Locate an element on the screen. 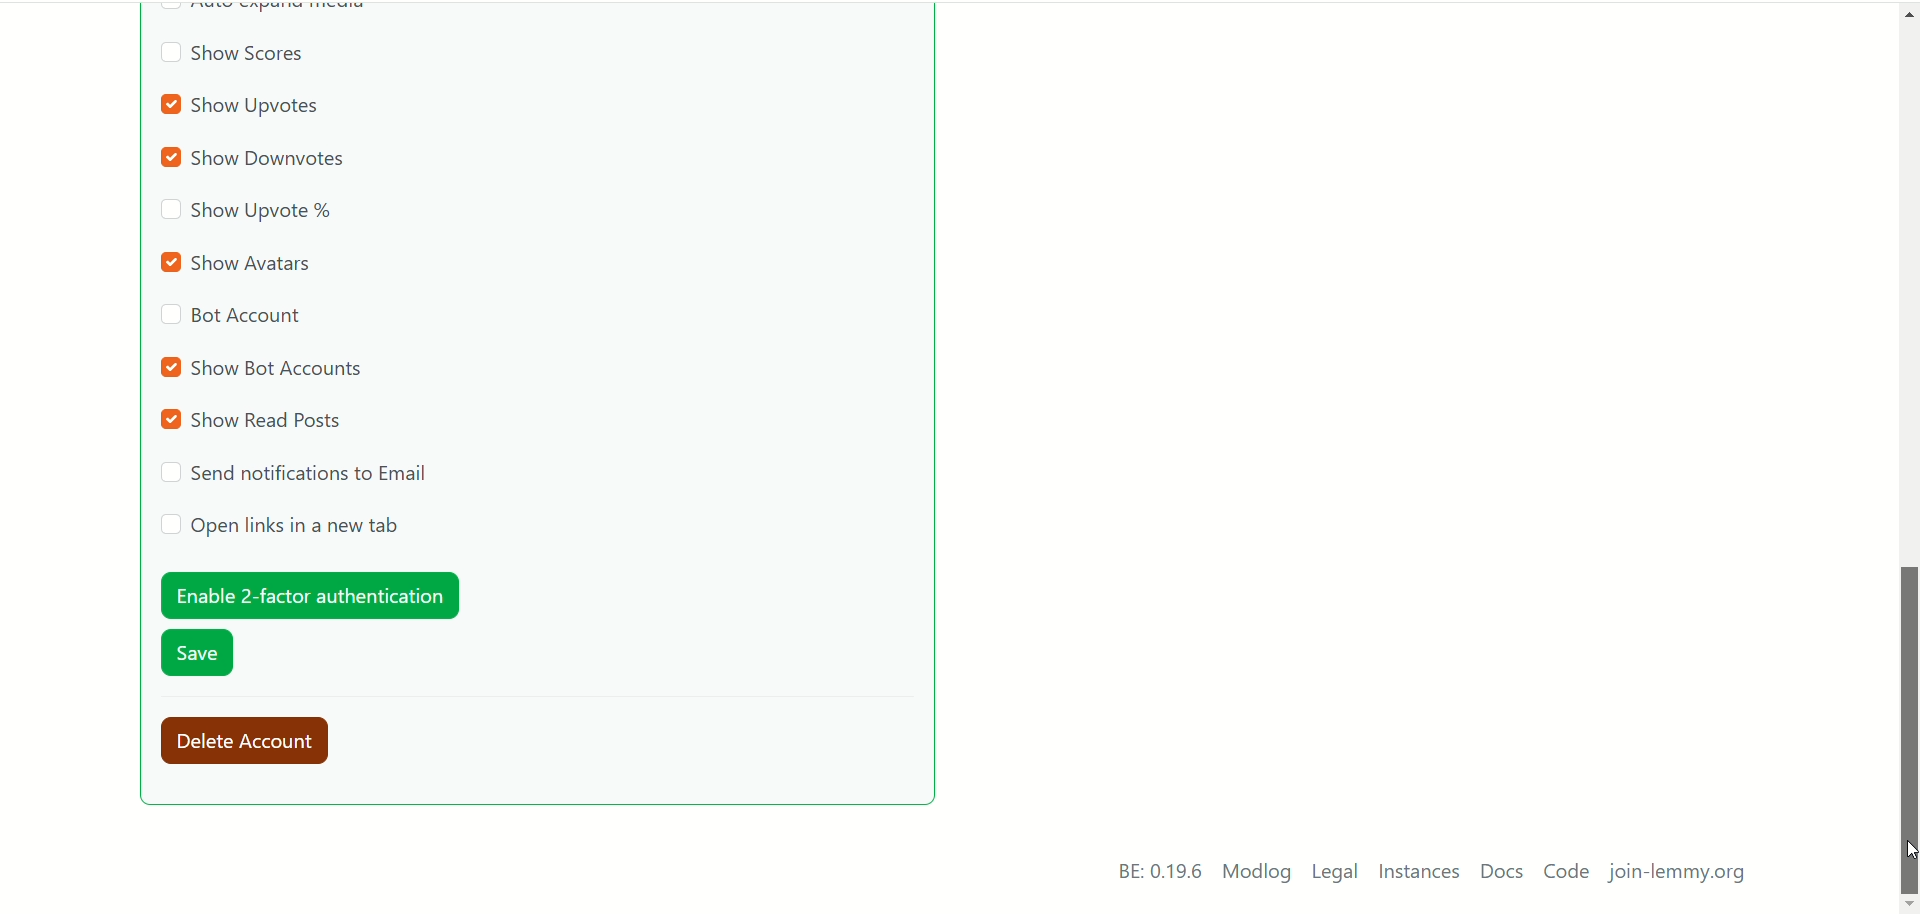 Image resolution: width=1920 pixels, height=914 pixels. bot account is located at coordinates (231, 319).